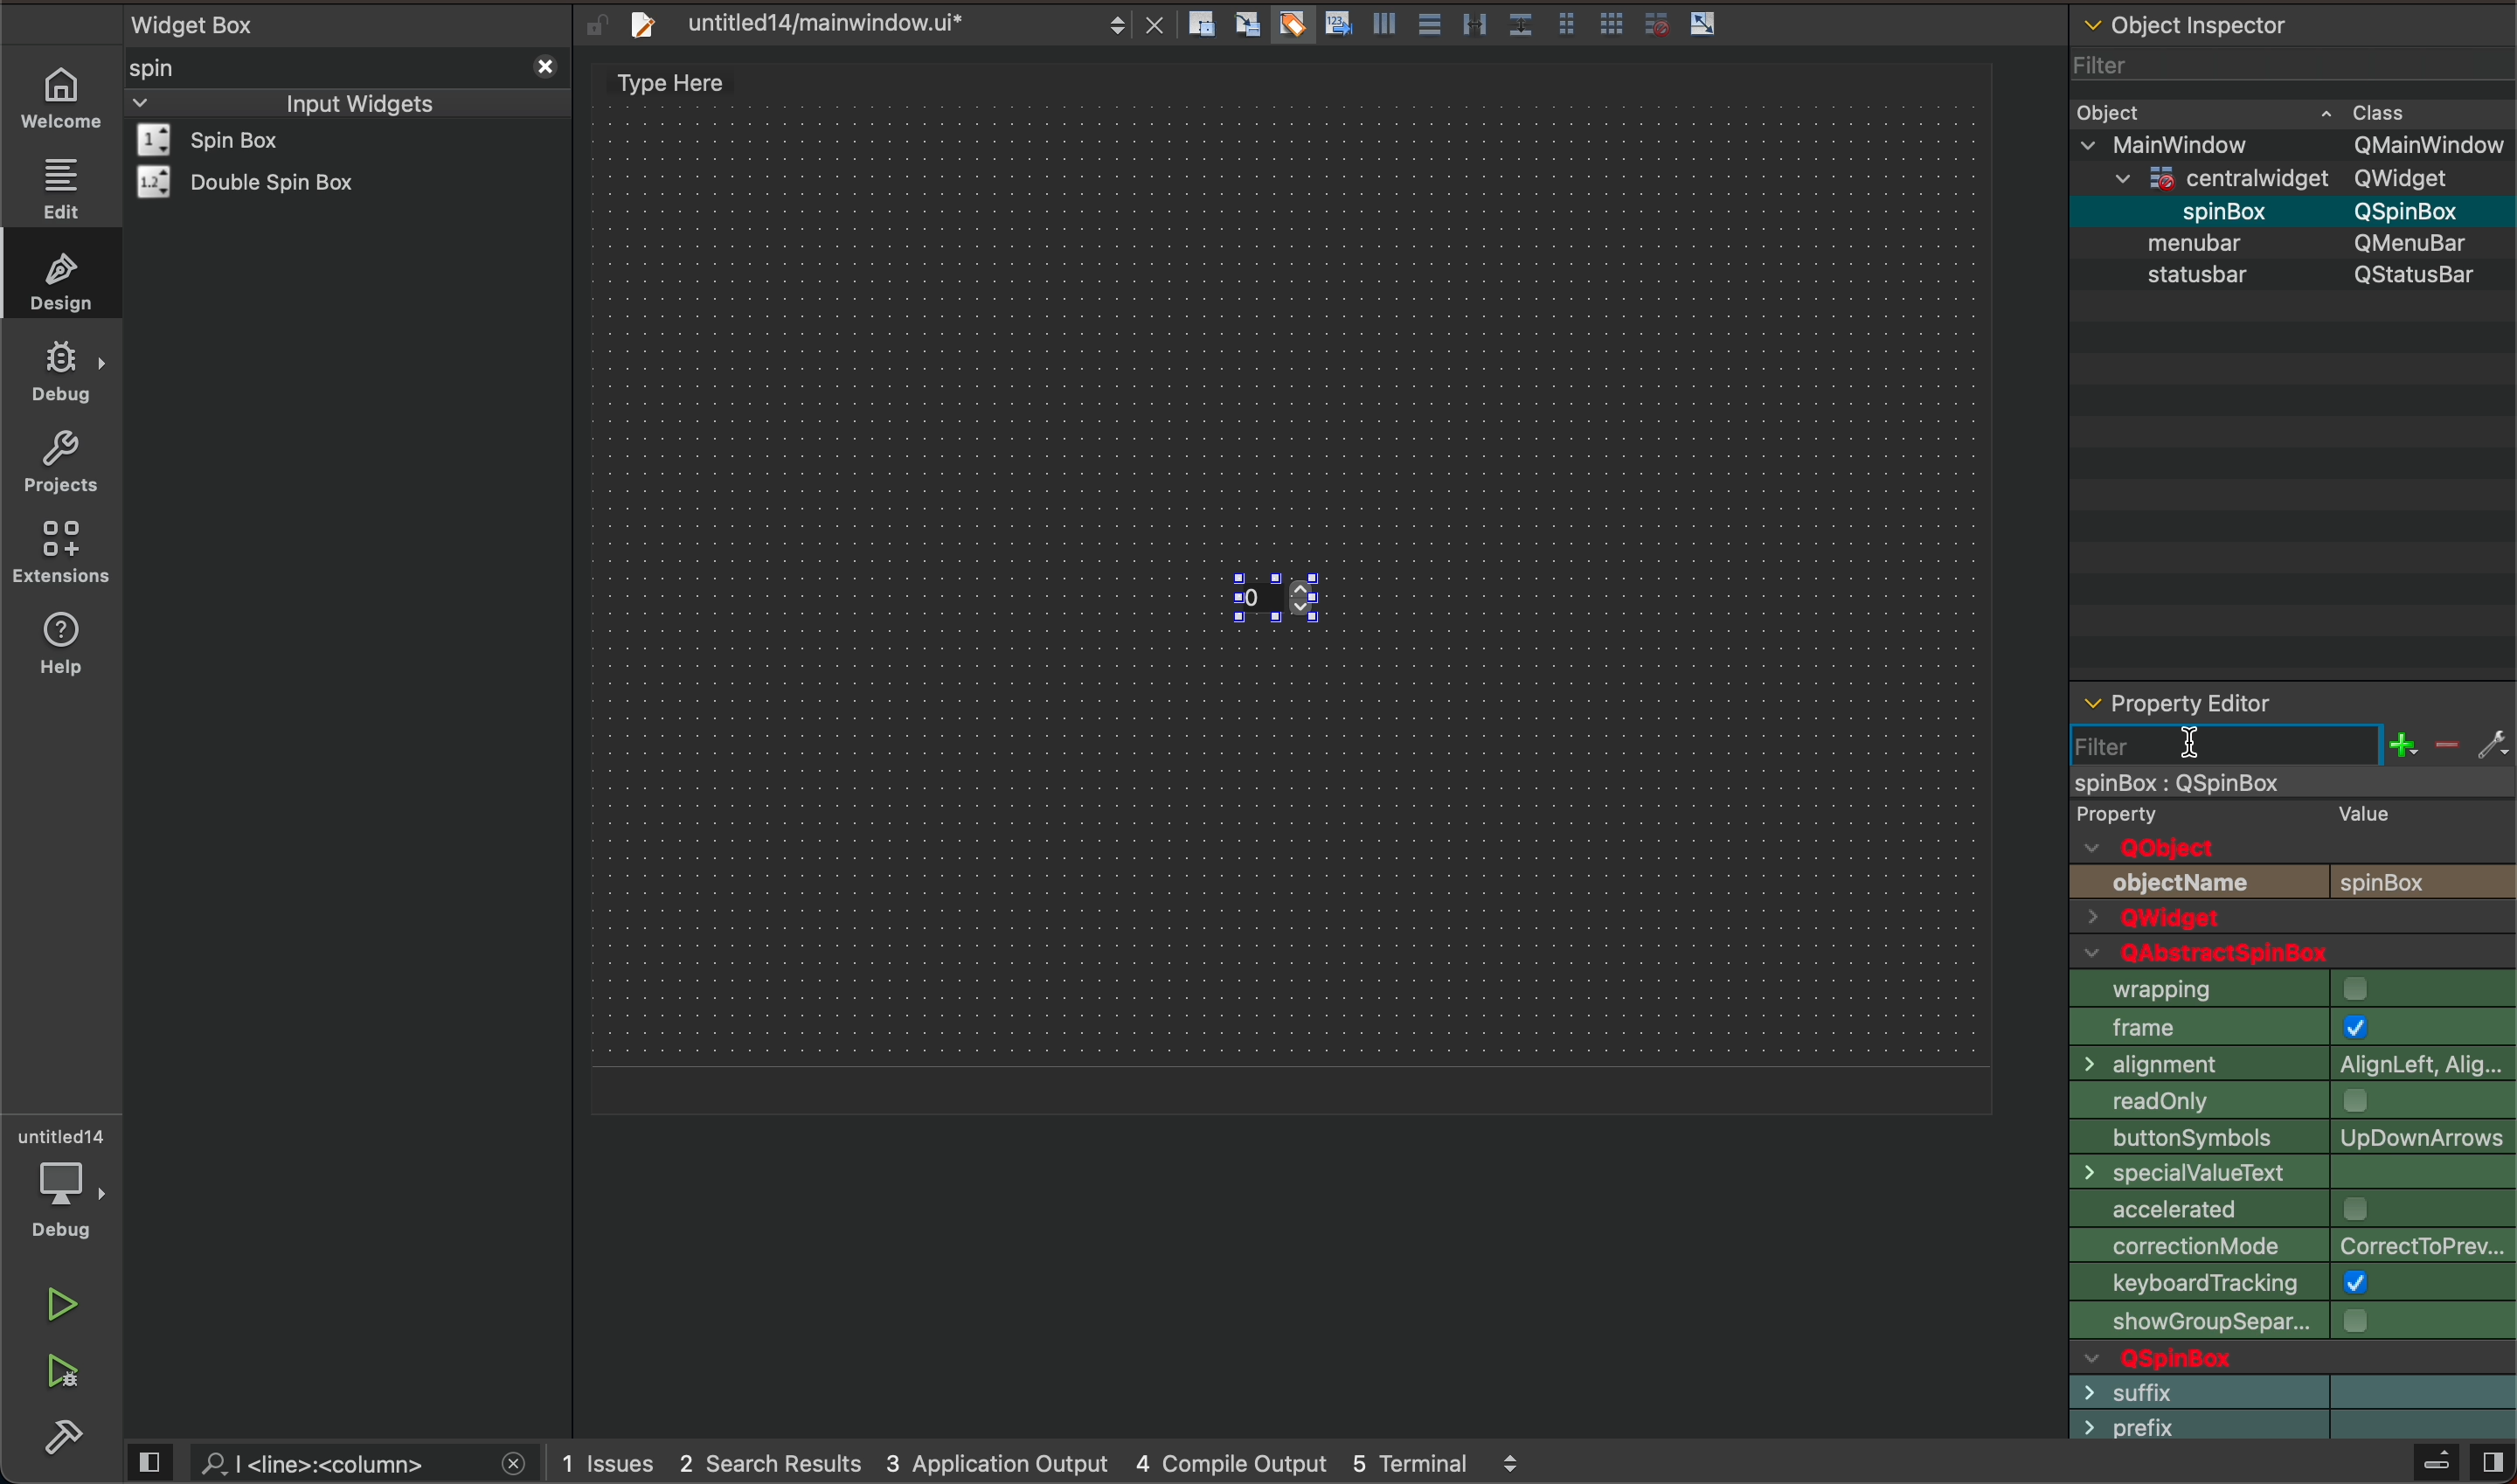  I want to click on widget, so click(258, 182).